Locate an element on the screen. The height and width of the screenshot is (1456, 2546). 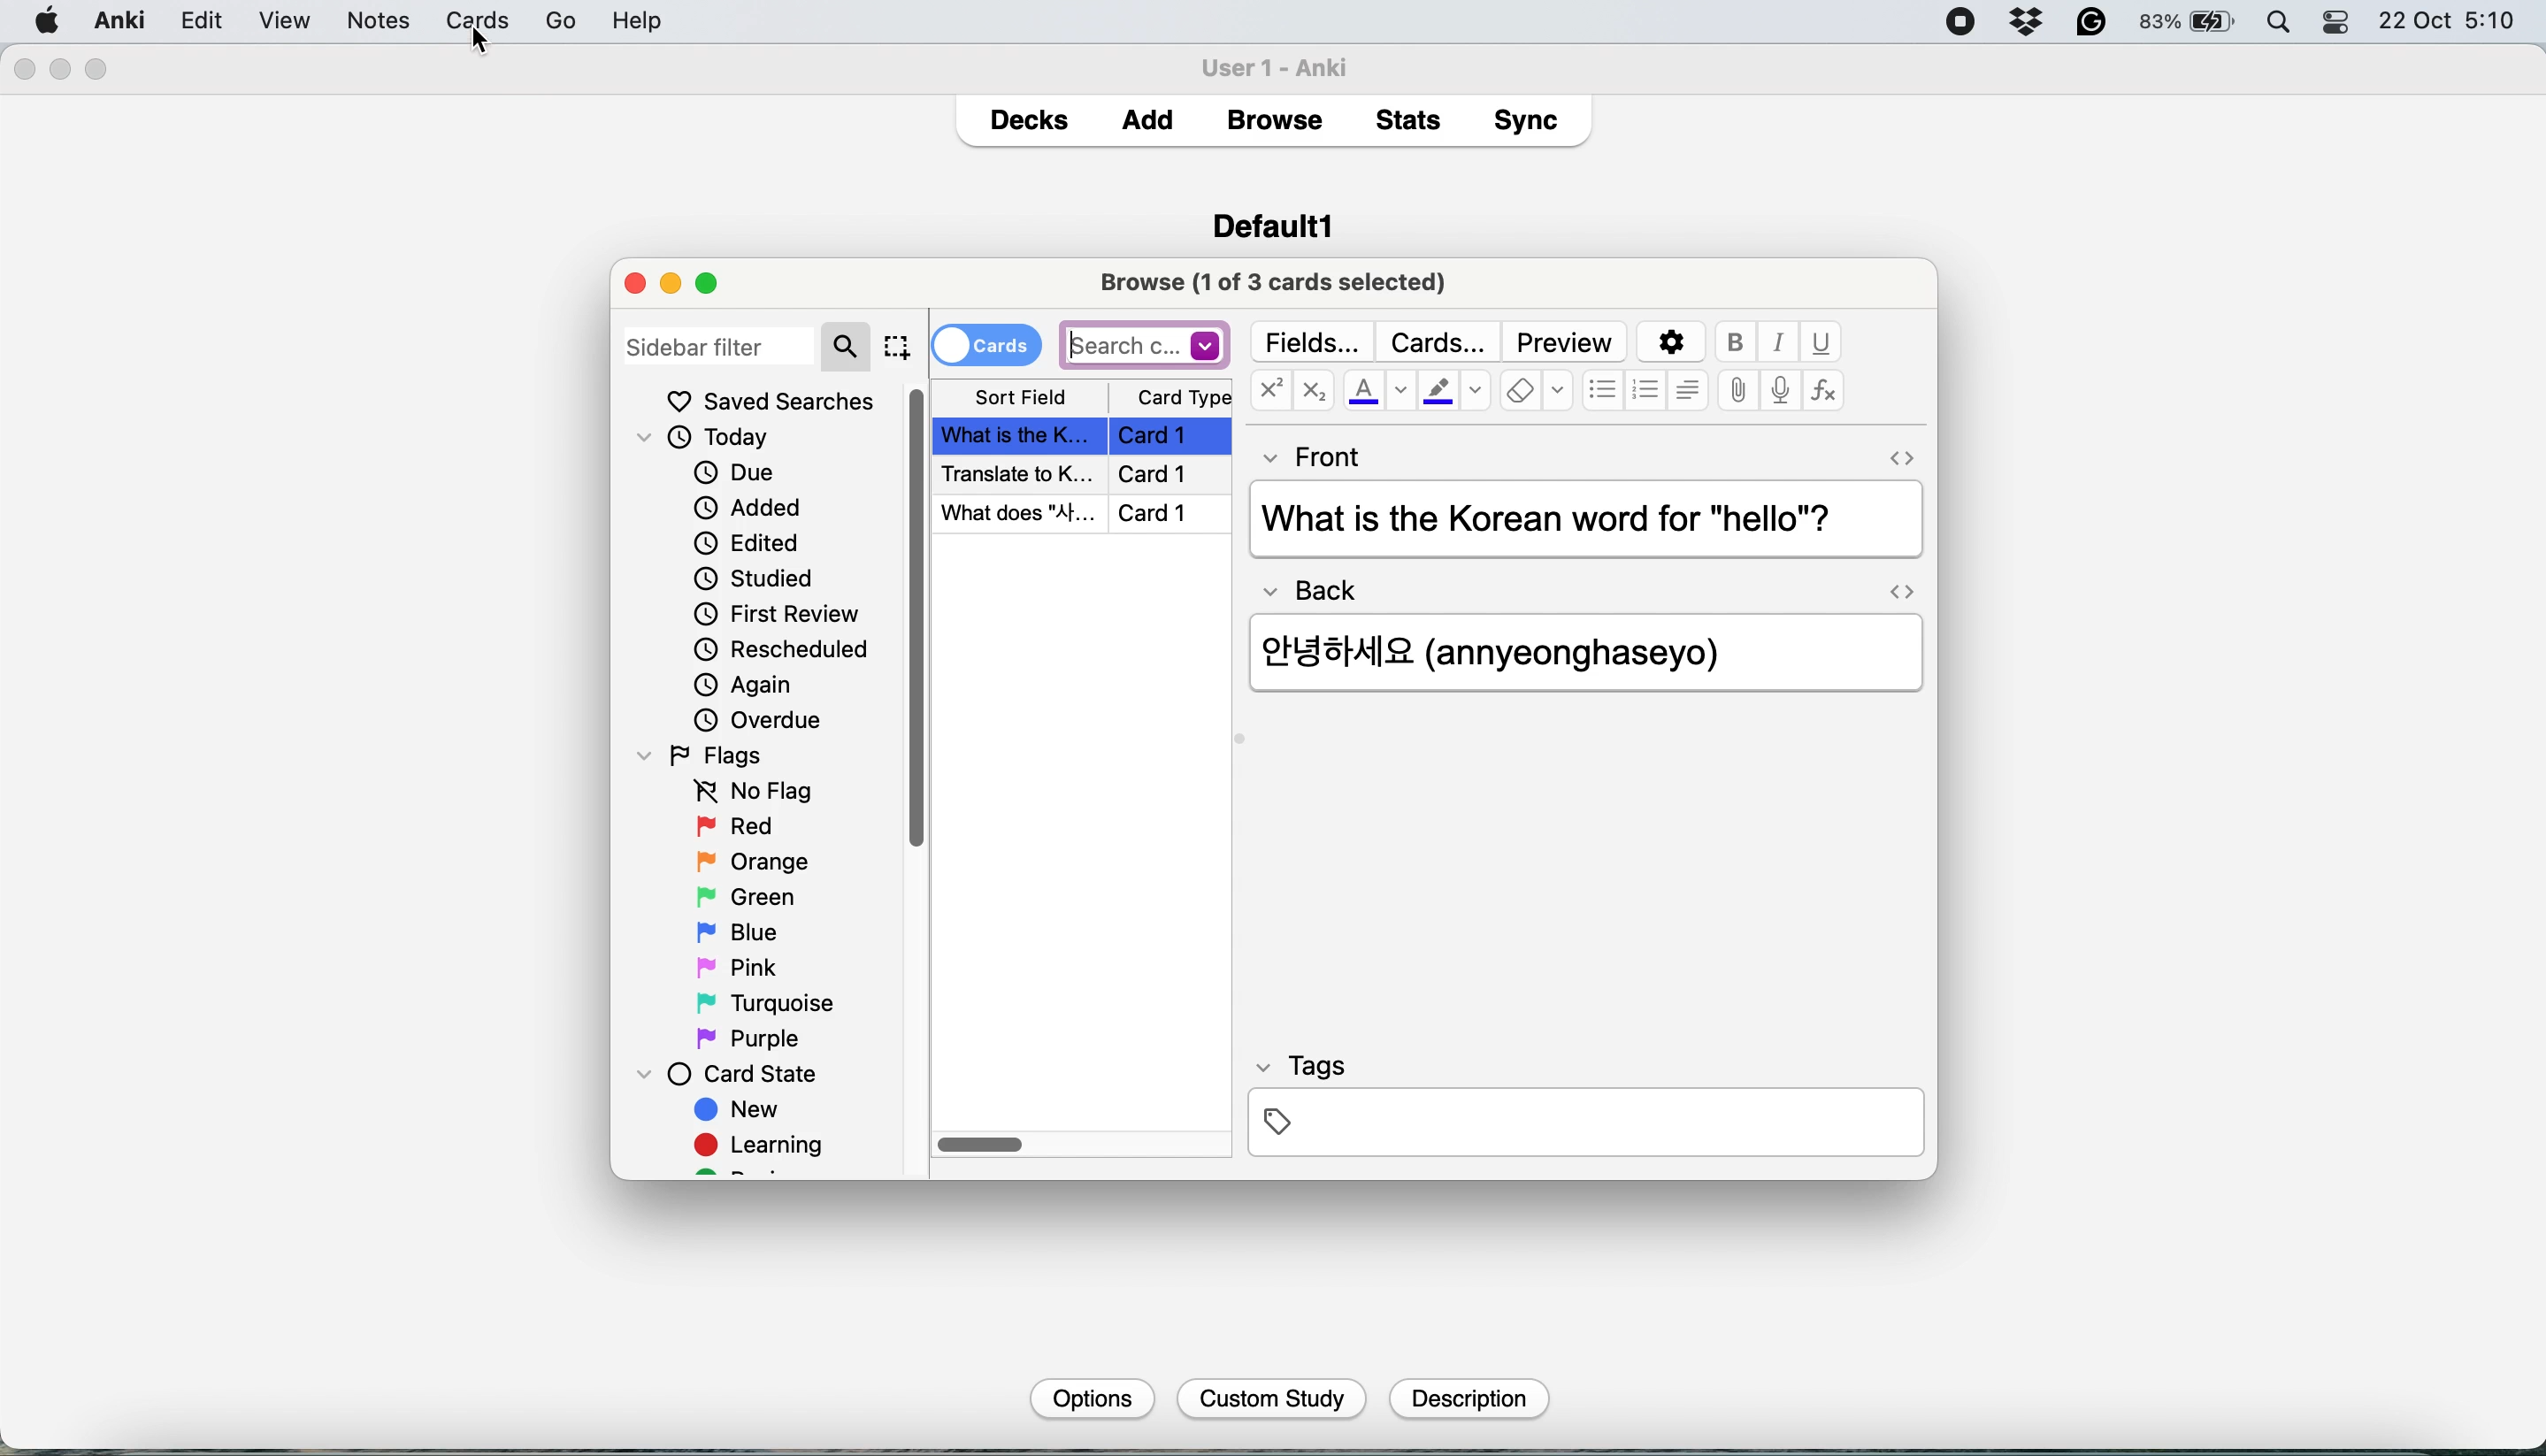
close is located at coordinates (635, 282).